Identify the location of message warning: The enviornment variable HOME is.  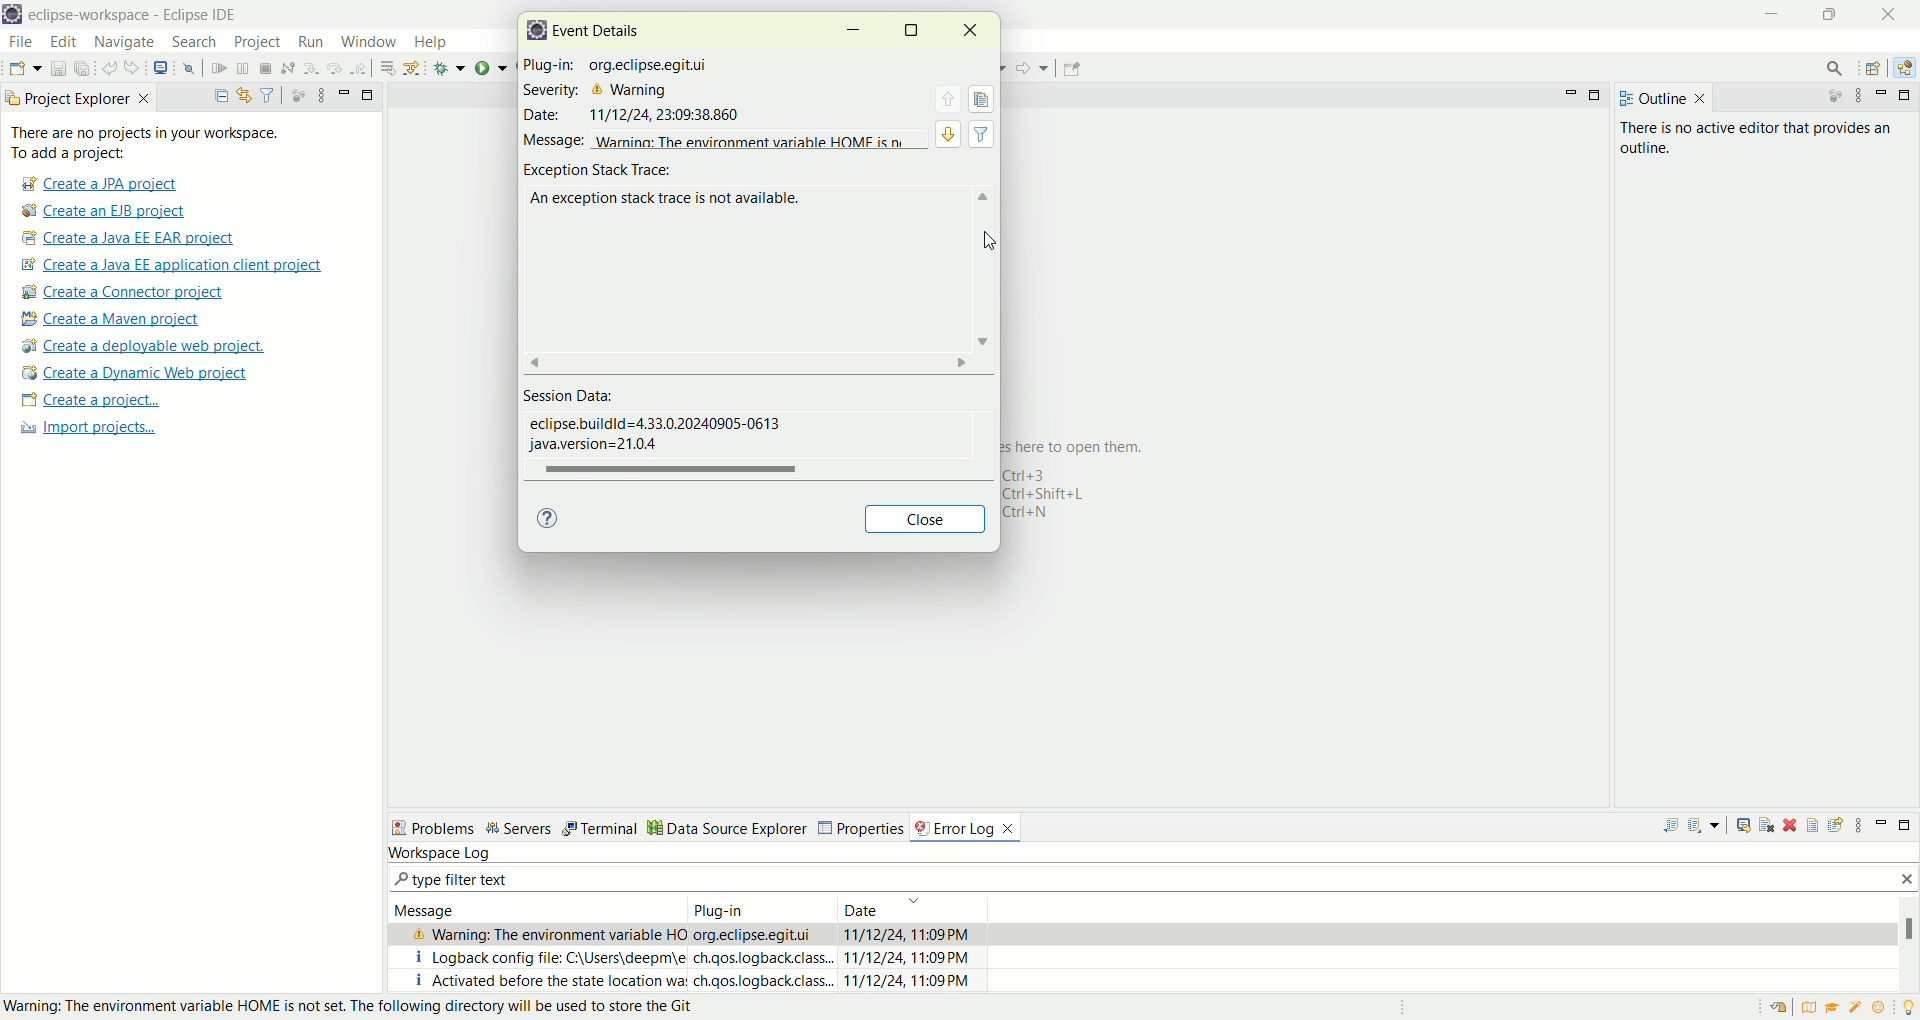
(728, 140).